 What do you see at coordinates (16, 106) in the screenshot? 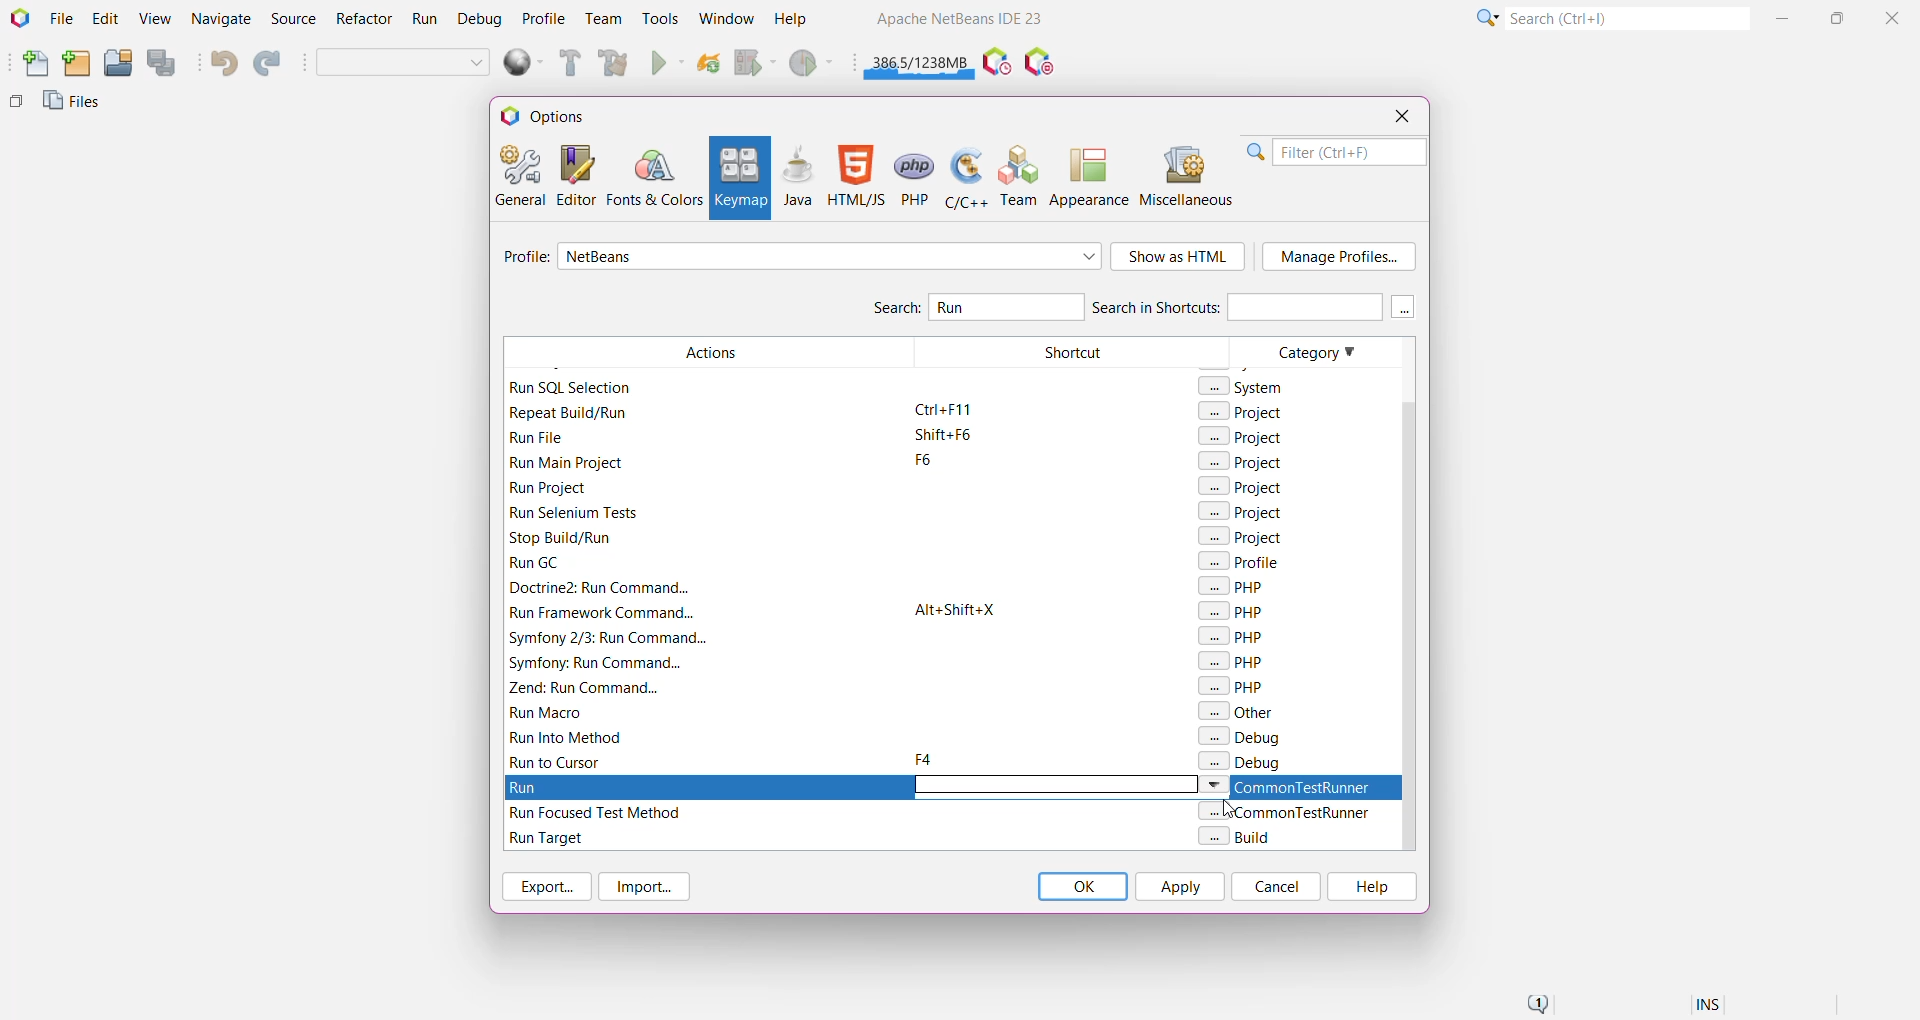
I see `` at bounding box center [16, 106].